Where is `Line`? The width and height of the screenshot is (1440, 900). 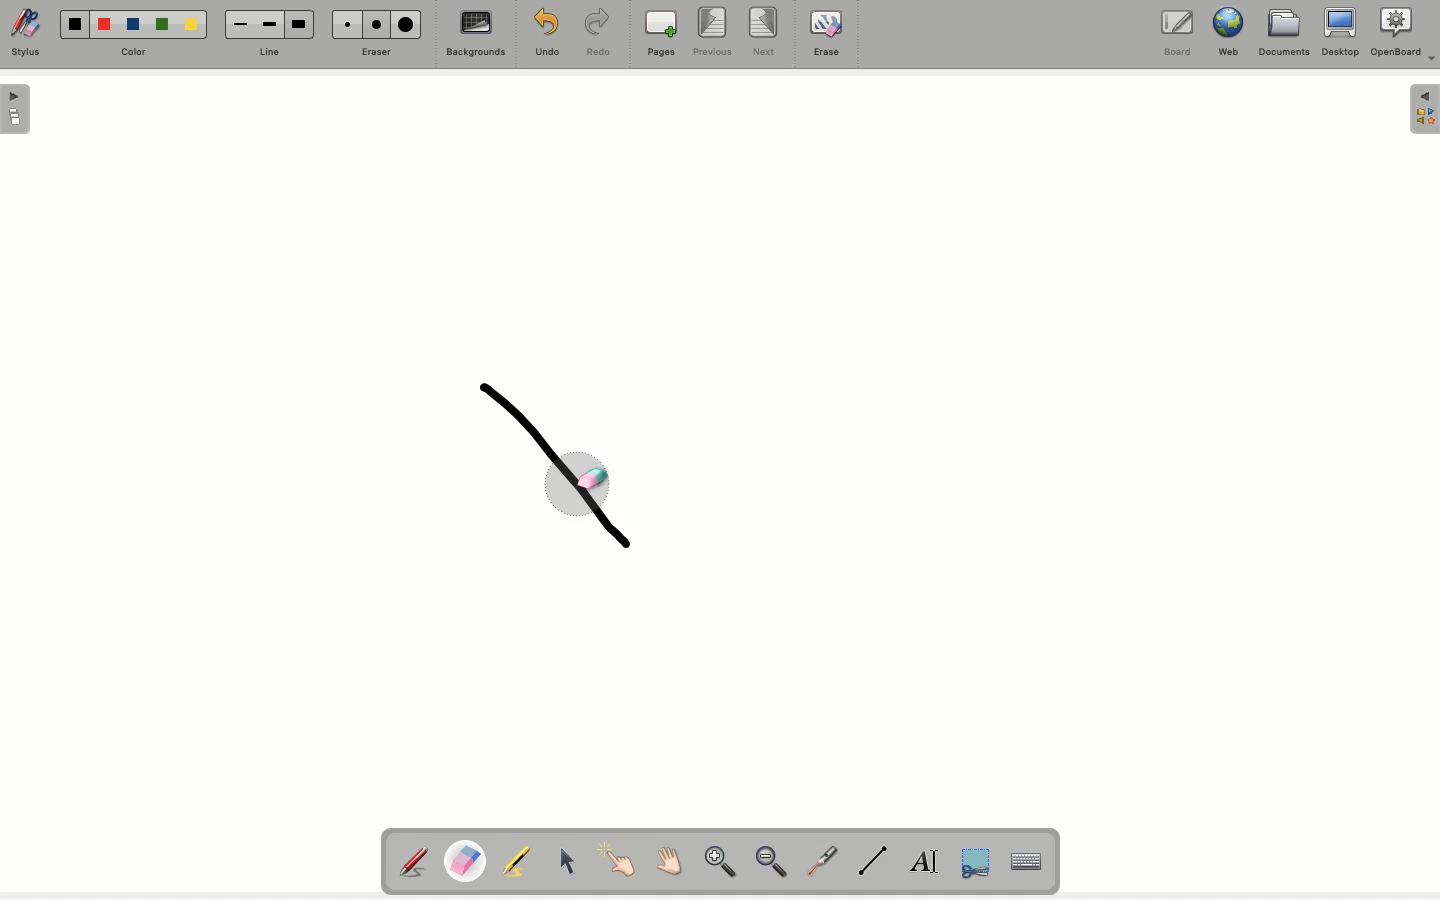 Line is located at coordinates (875, 862).